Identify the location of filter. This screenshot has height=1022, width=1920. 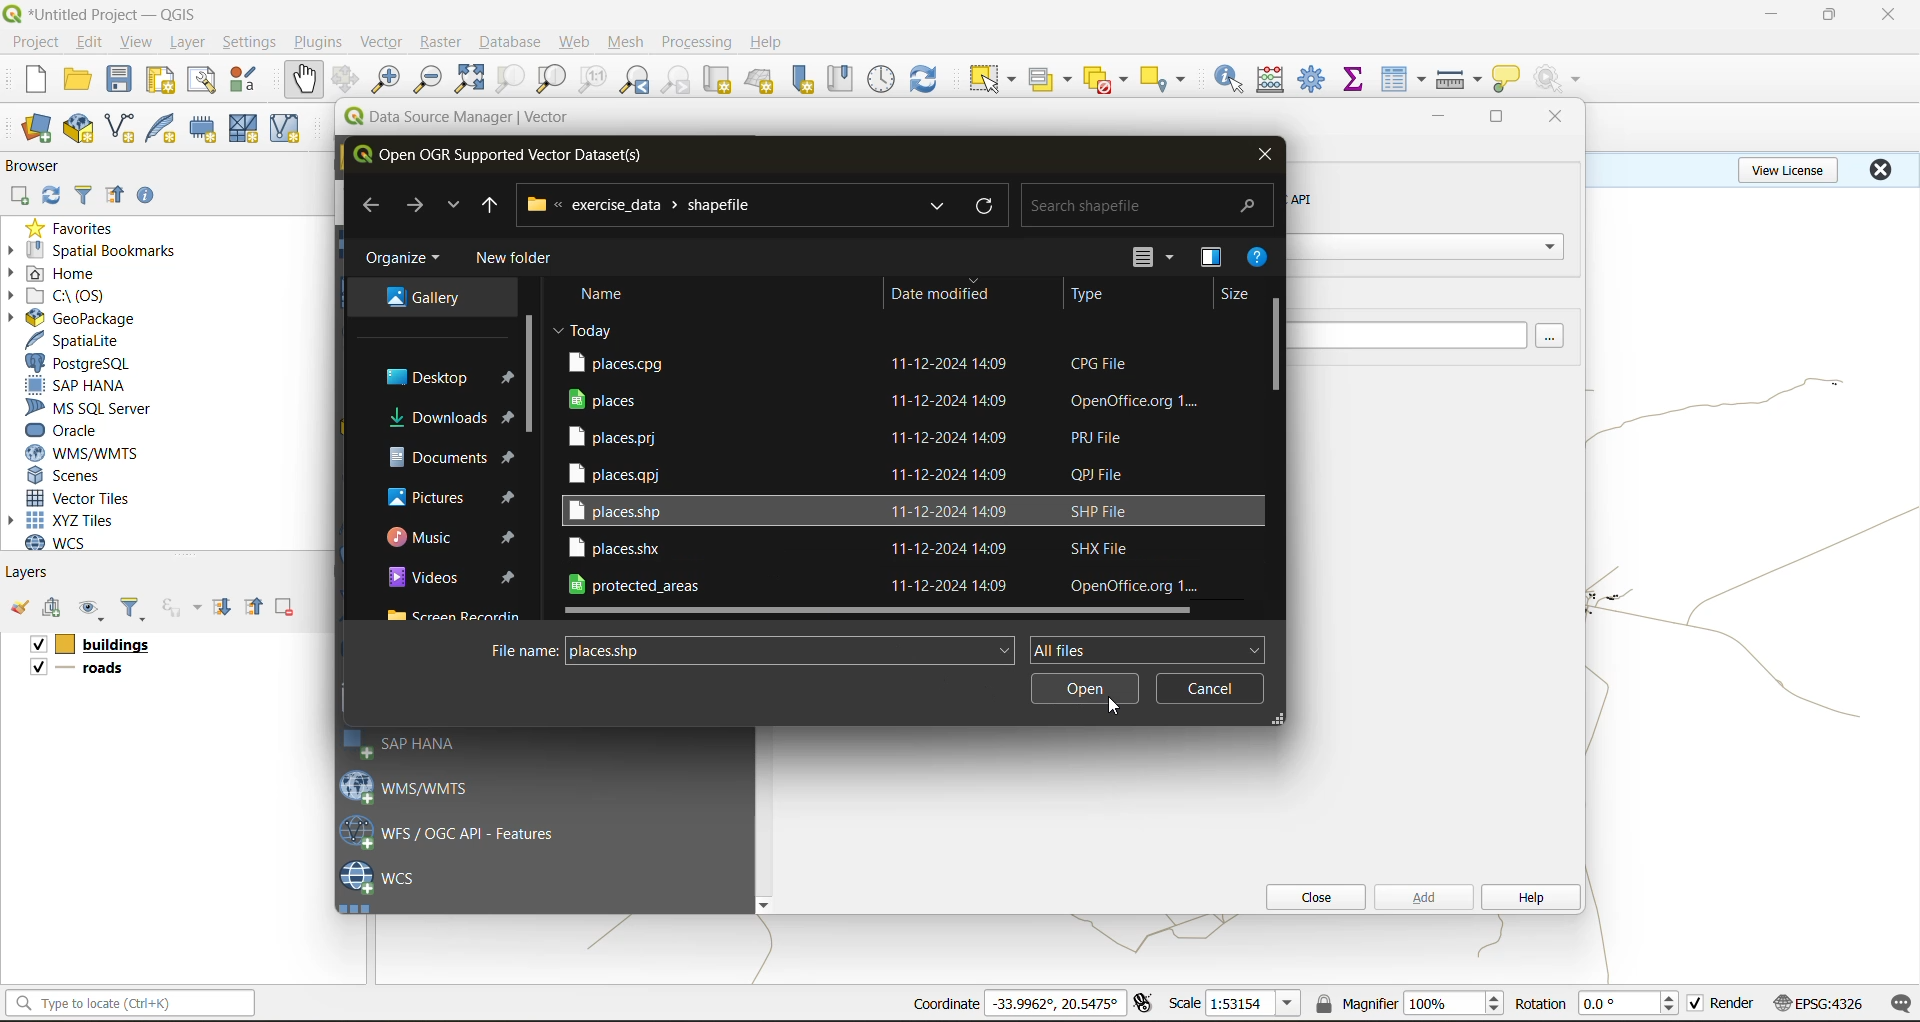
(133, 610).